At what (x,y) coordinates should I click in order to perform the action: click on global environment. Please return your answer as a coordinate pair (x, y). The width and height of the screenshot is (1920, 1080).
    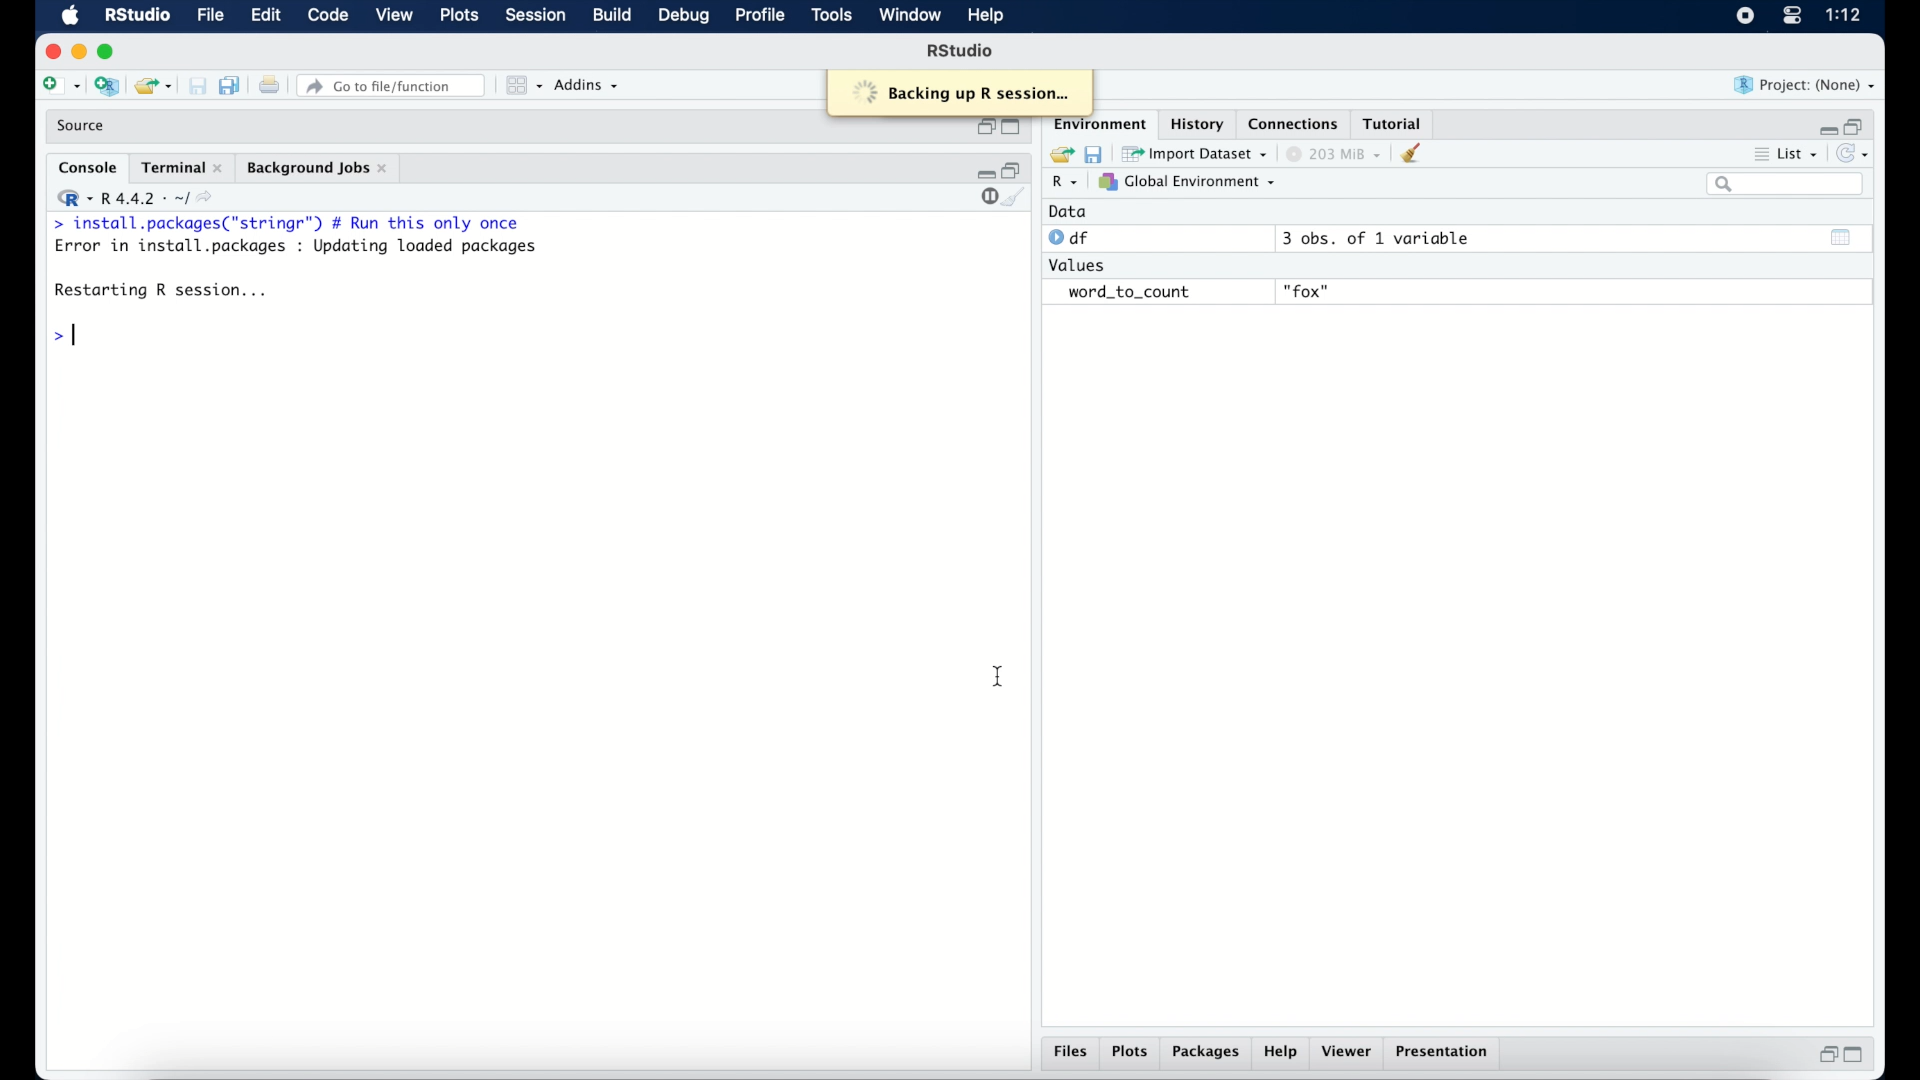
    Looking at the image, I should click on (1187, 181).